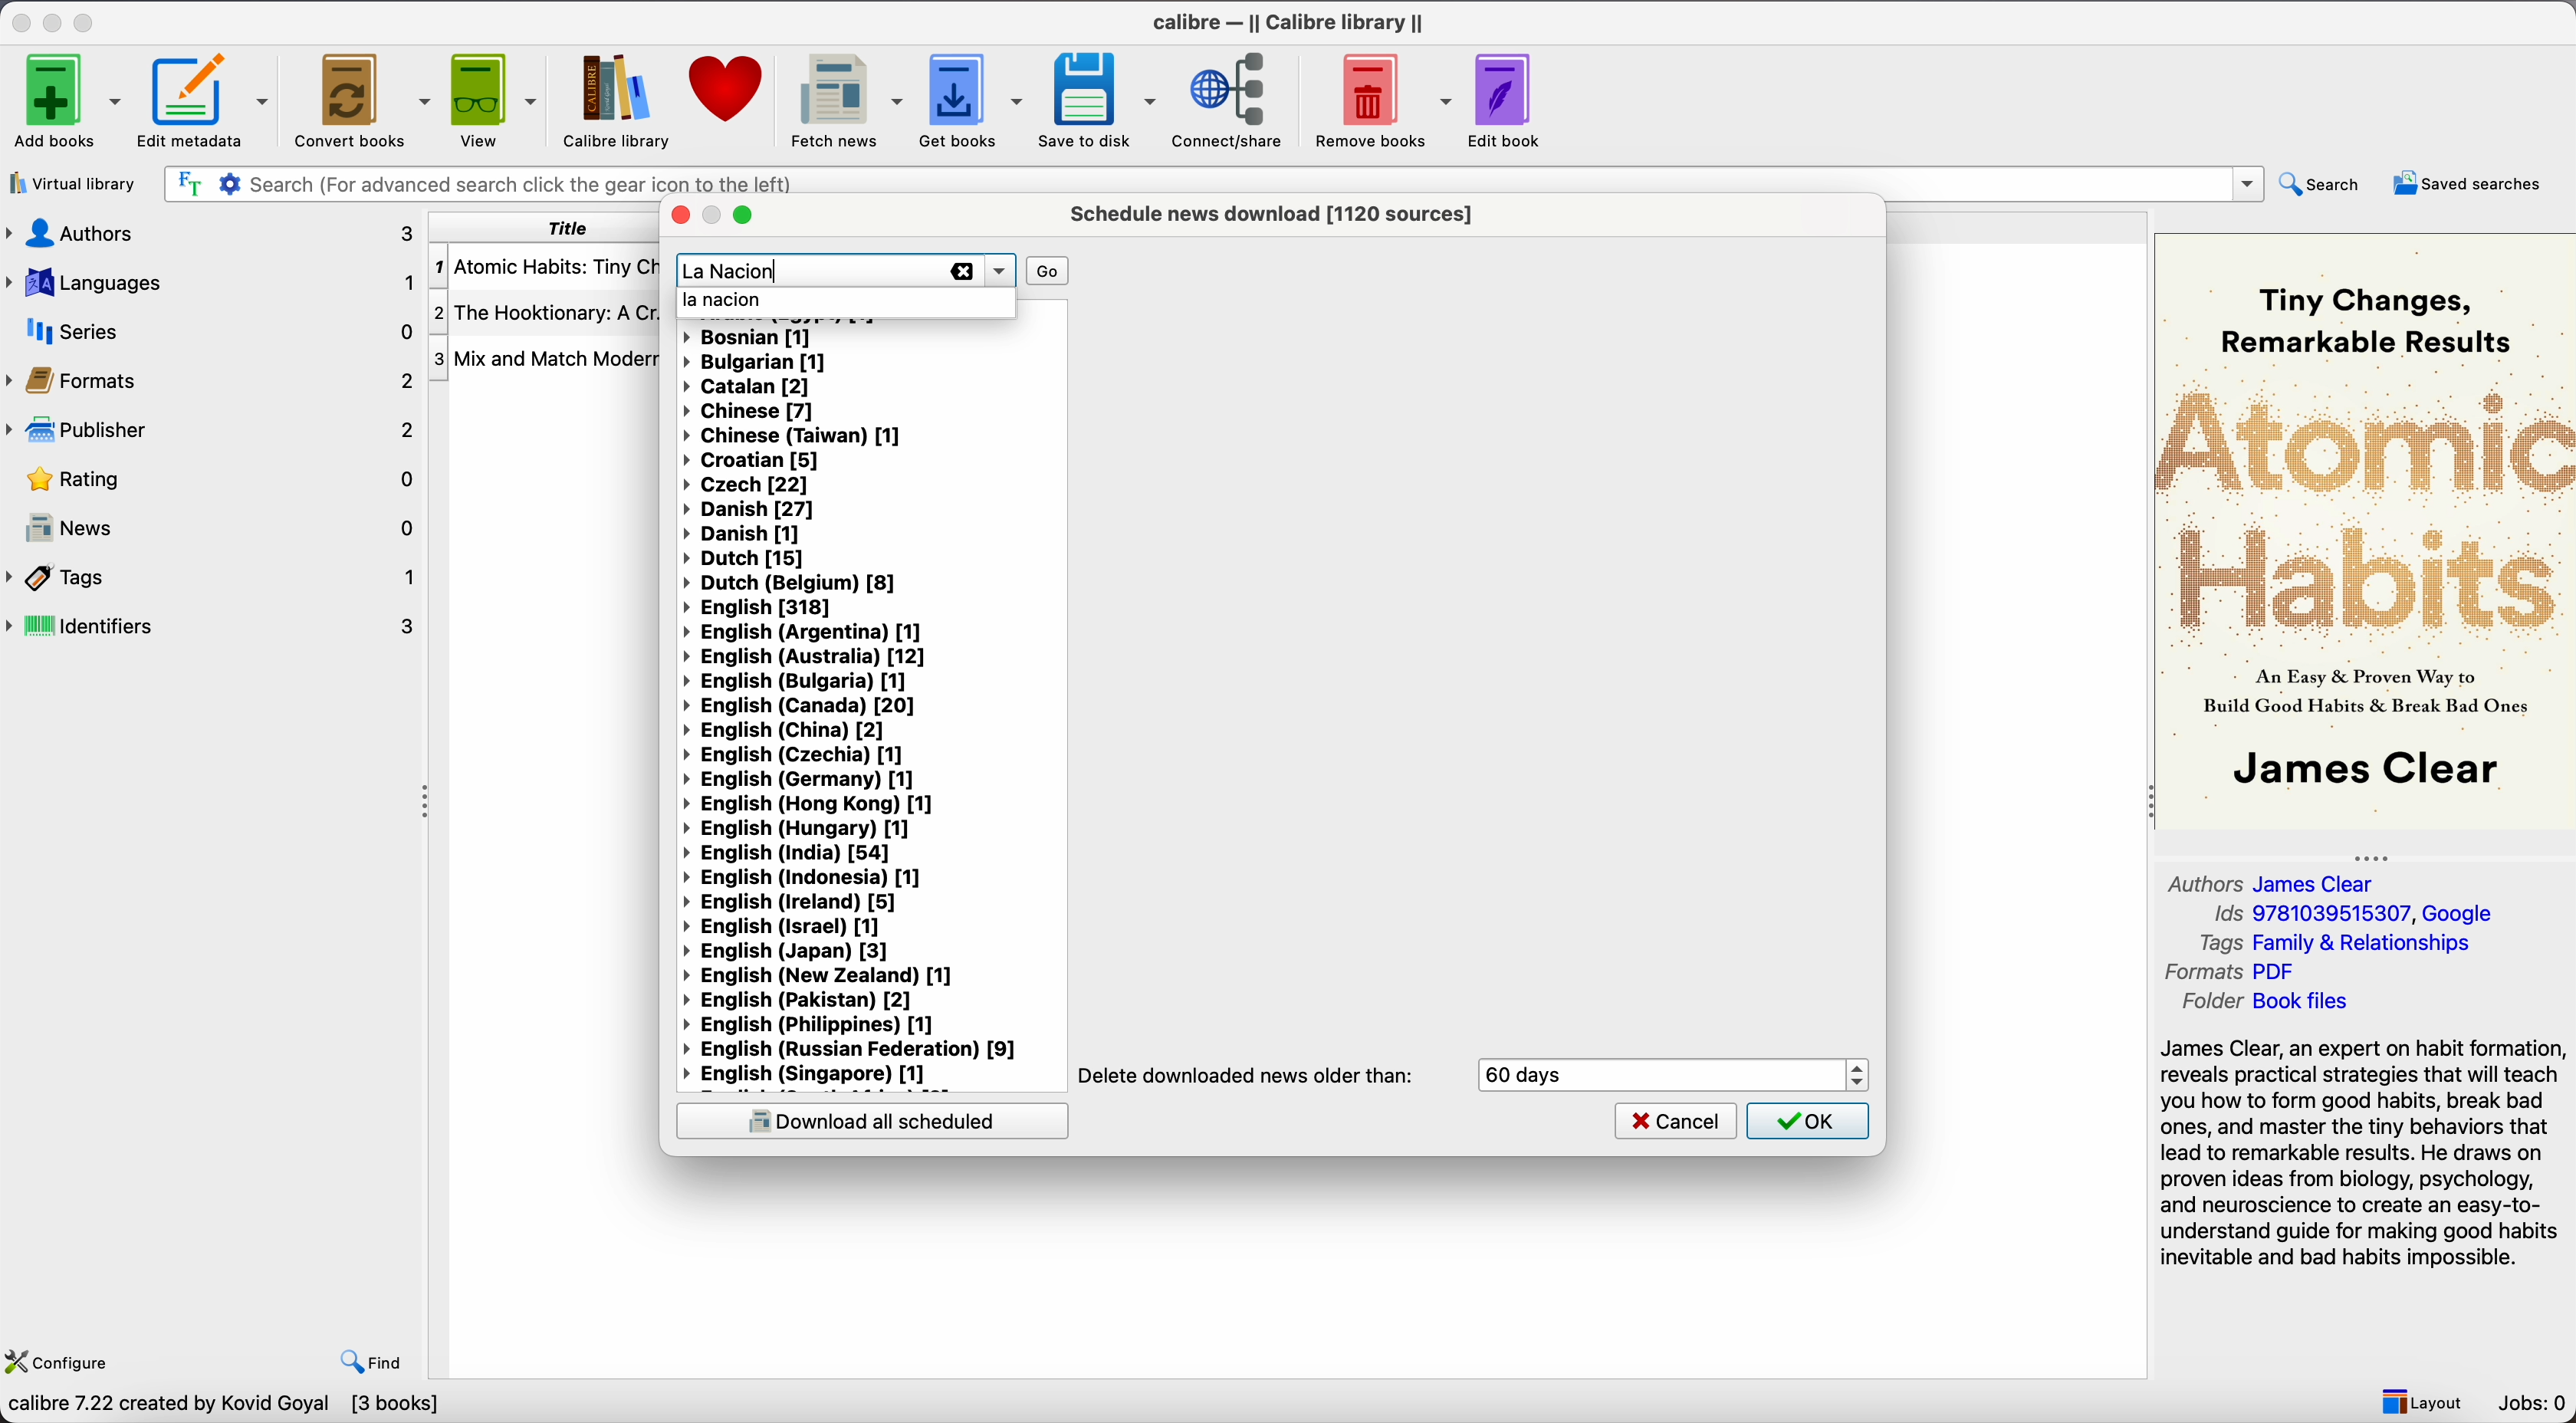  Describe the element at coordinates (678, 216) in the screenshot. I see `close popup` at that location.